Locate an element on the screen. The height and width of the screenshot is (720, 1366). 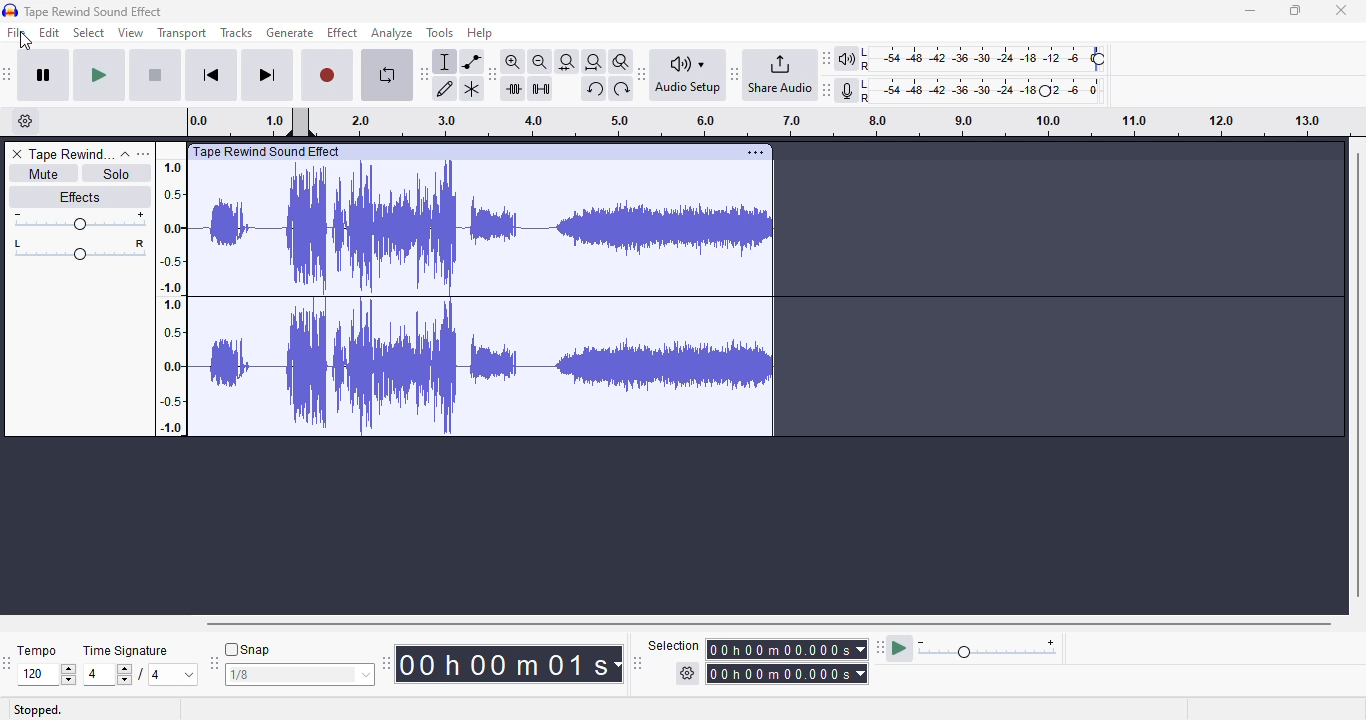
tempo is located at coordinates (46, 666).